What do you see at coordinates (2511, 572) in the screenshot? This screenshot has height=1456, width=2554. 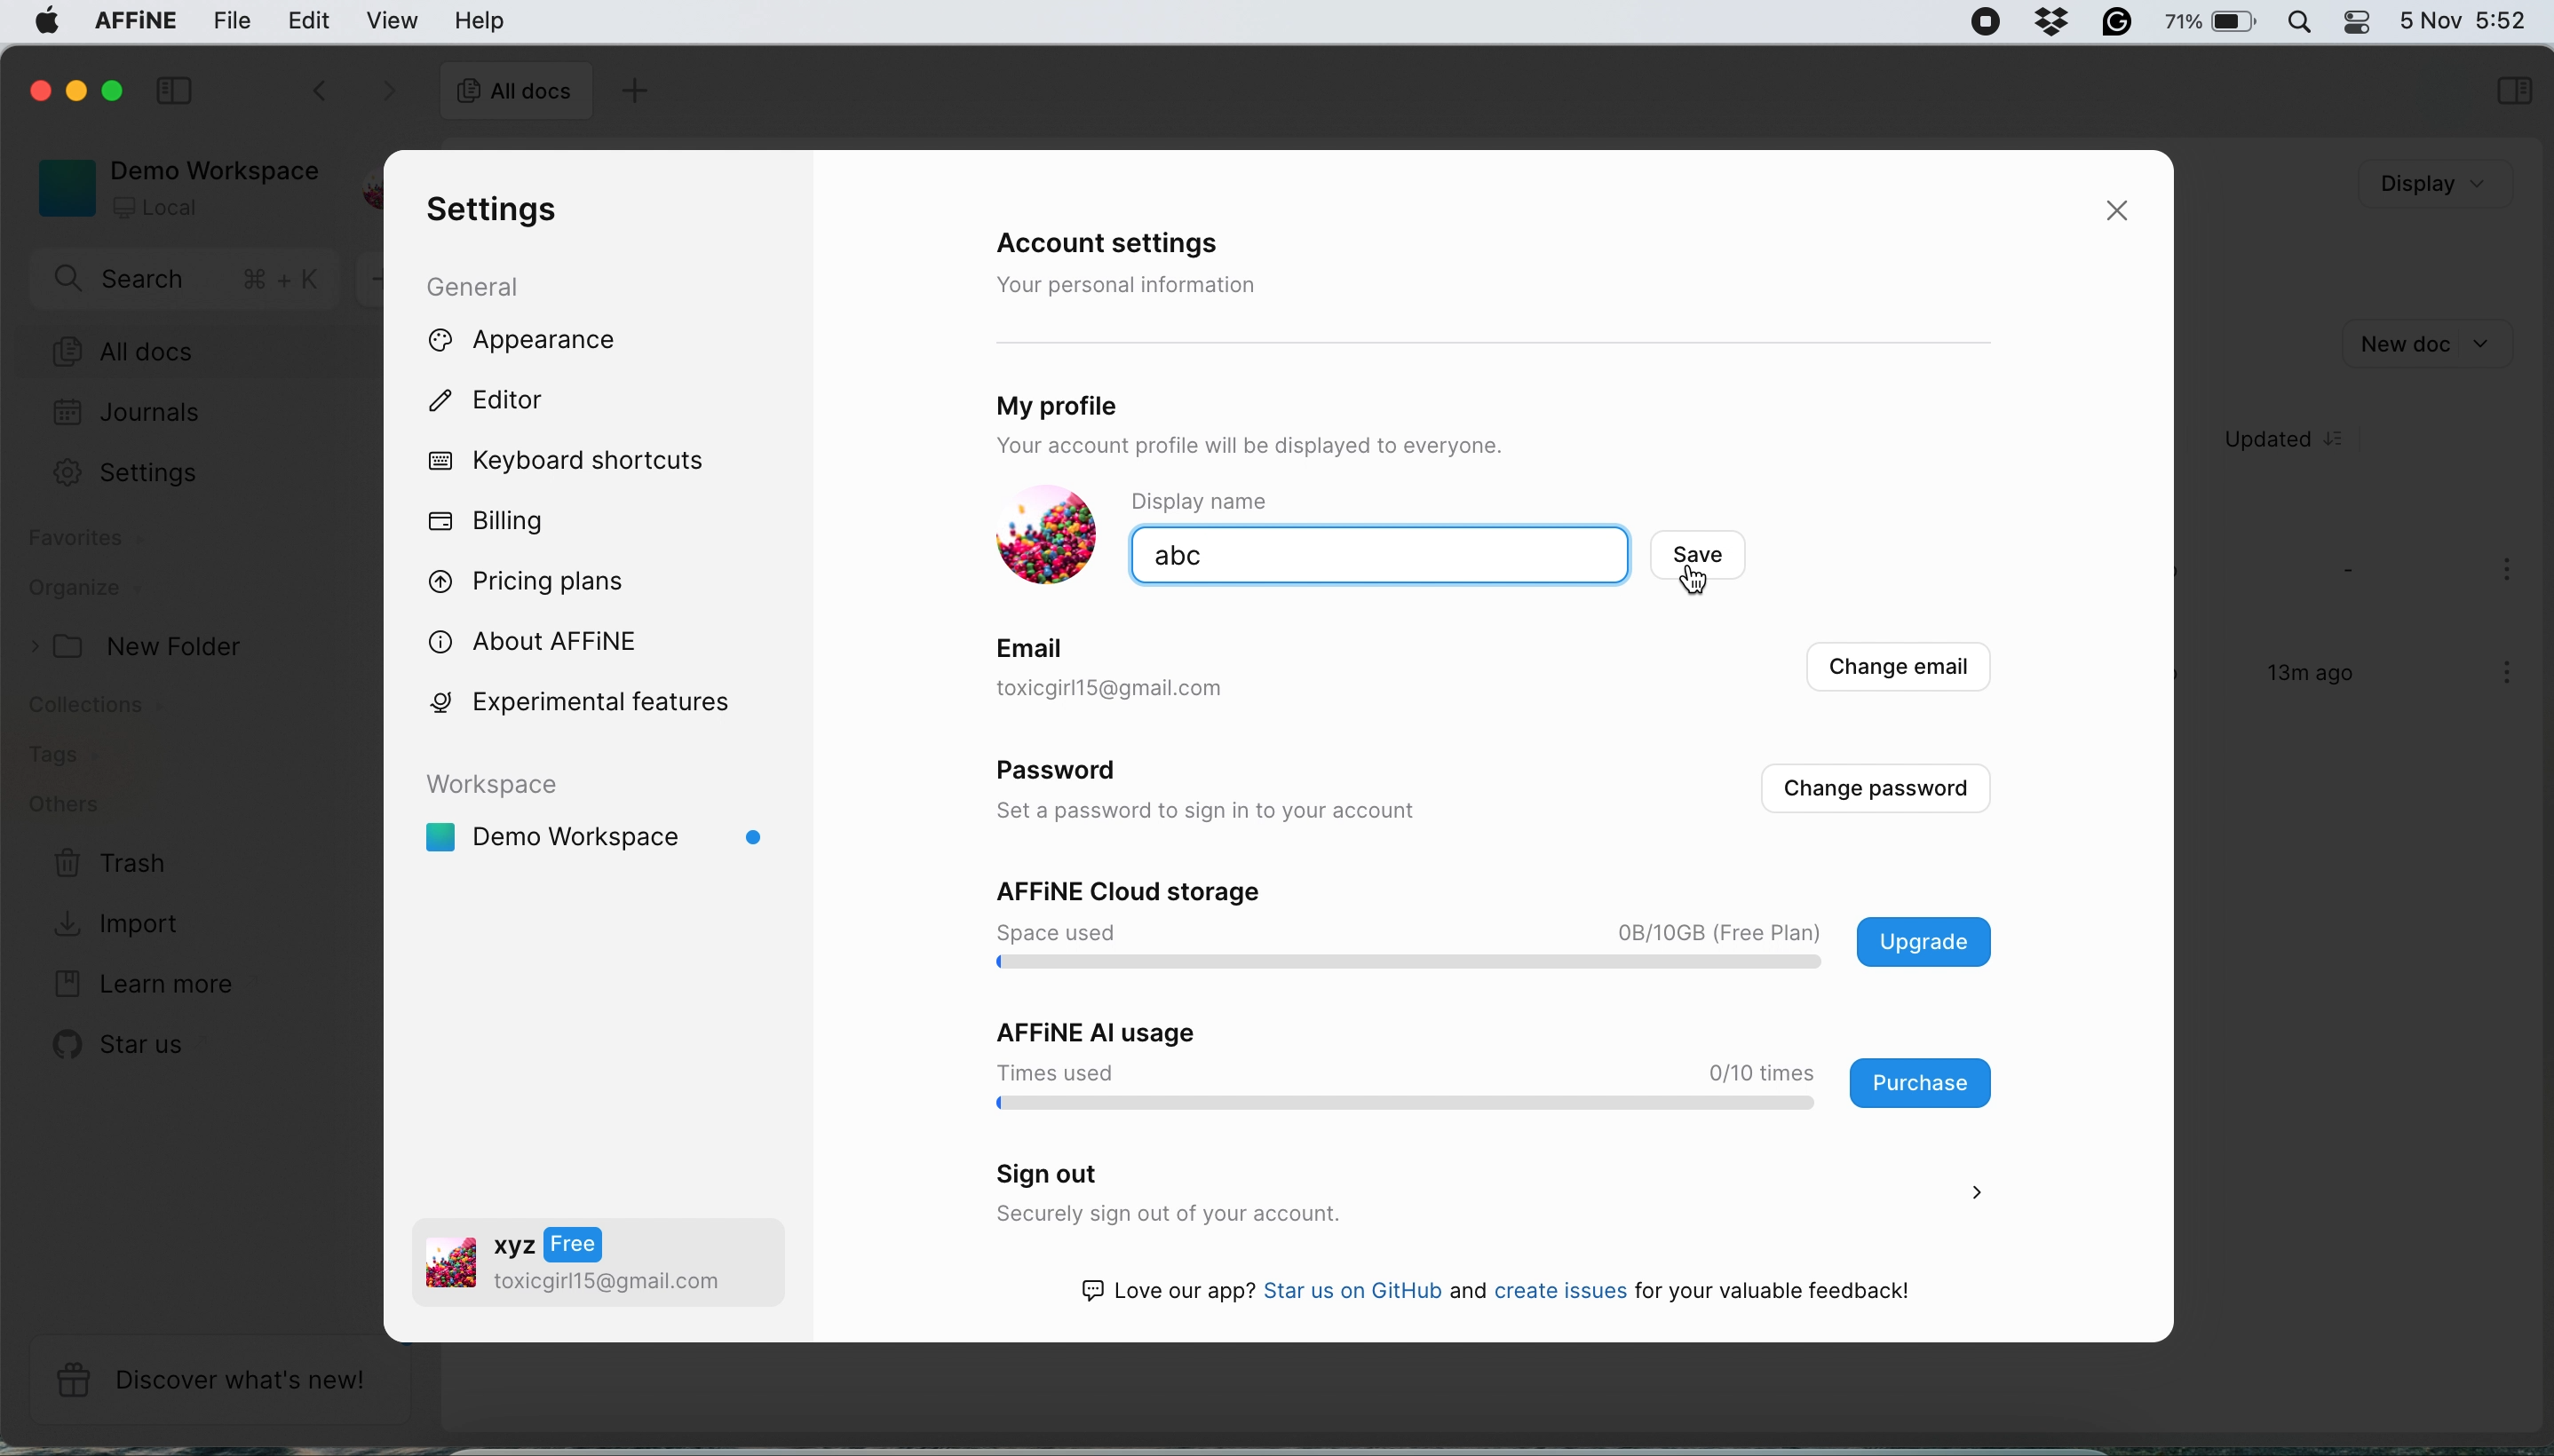 I see `more options` at bounding box center [2511, 572].